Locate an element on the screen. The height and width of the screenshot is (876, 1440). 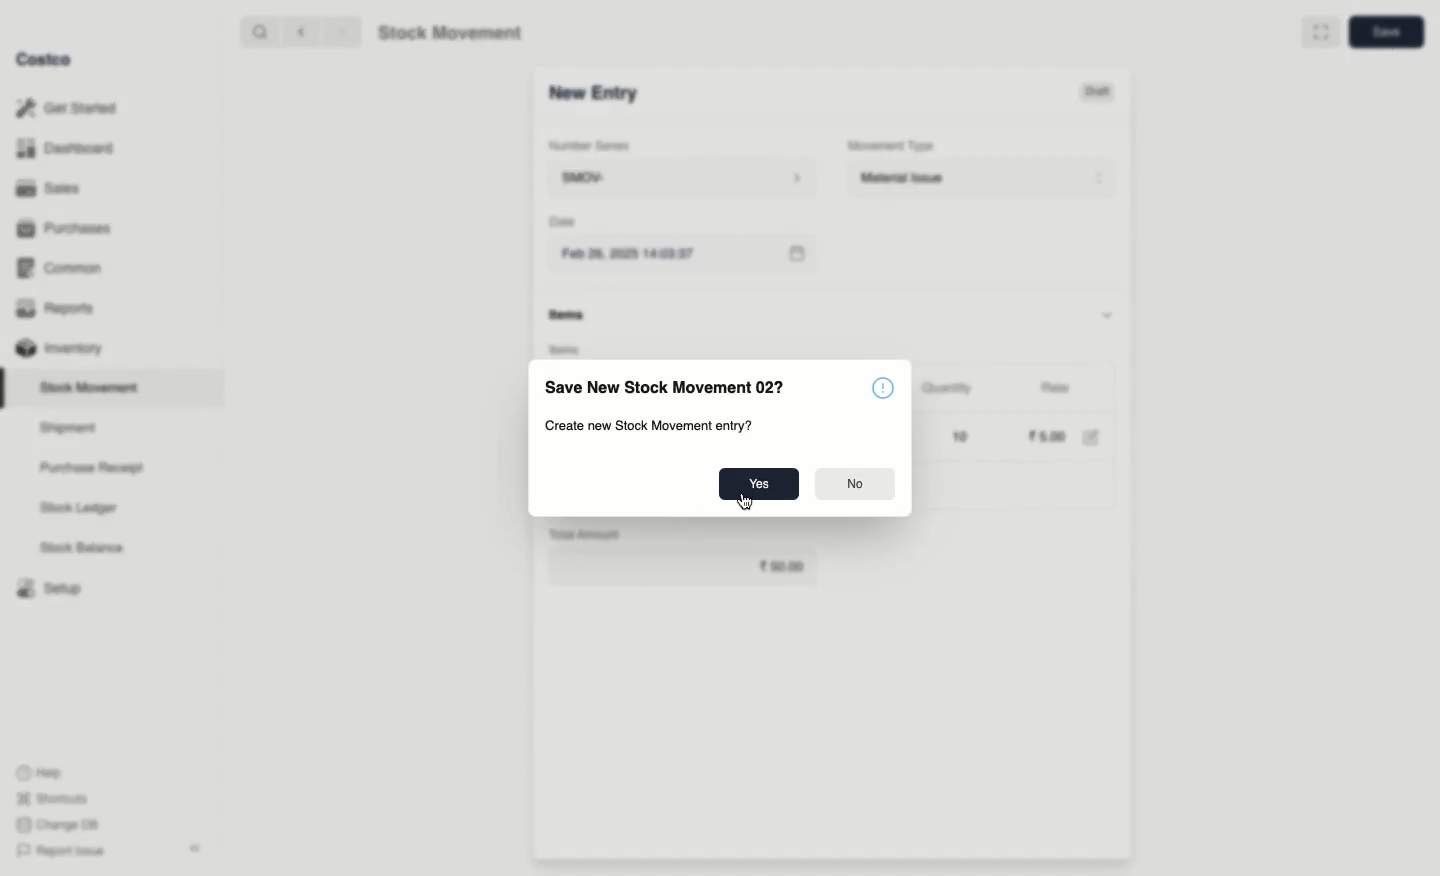
Yes is located at coordinates (755, 480).